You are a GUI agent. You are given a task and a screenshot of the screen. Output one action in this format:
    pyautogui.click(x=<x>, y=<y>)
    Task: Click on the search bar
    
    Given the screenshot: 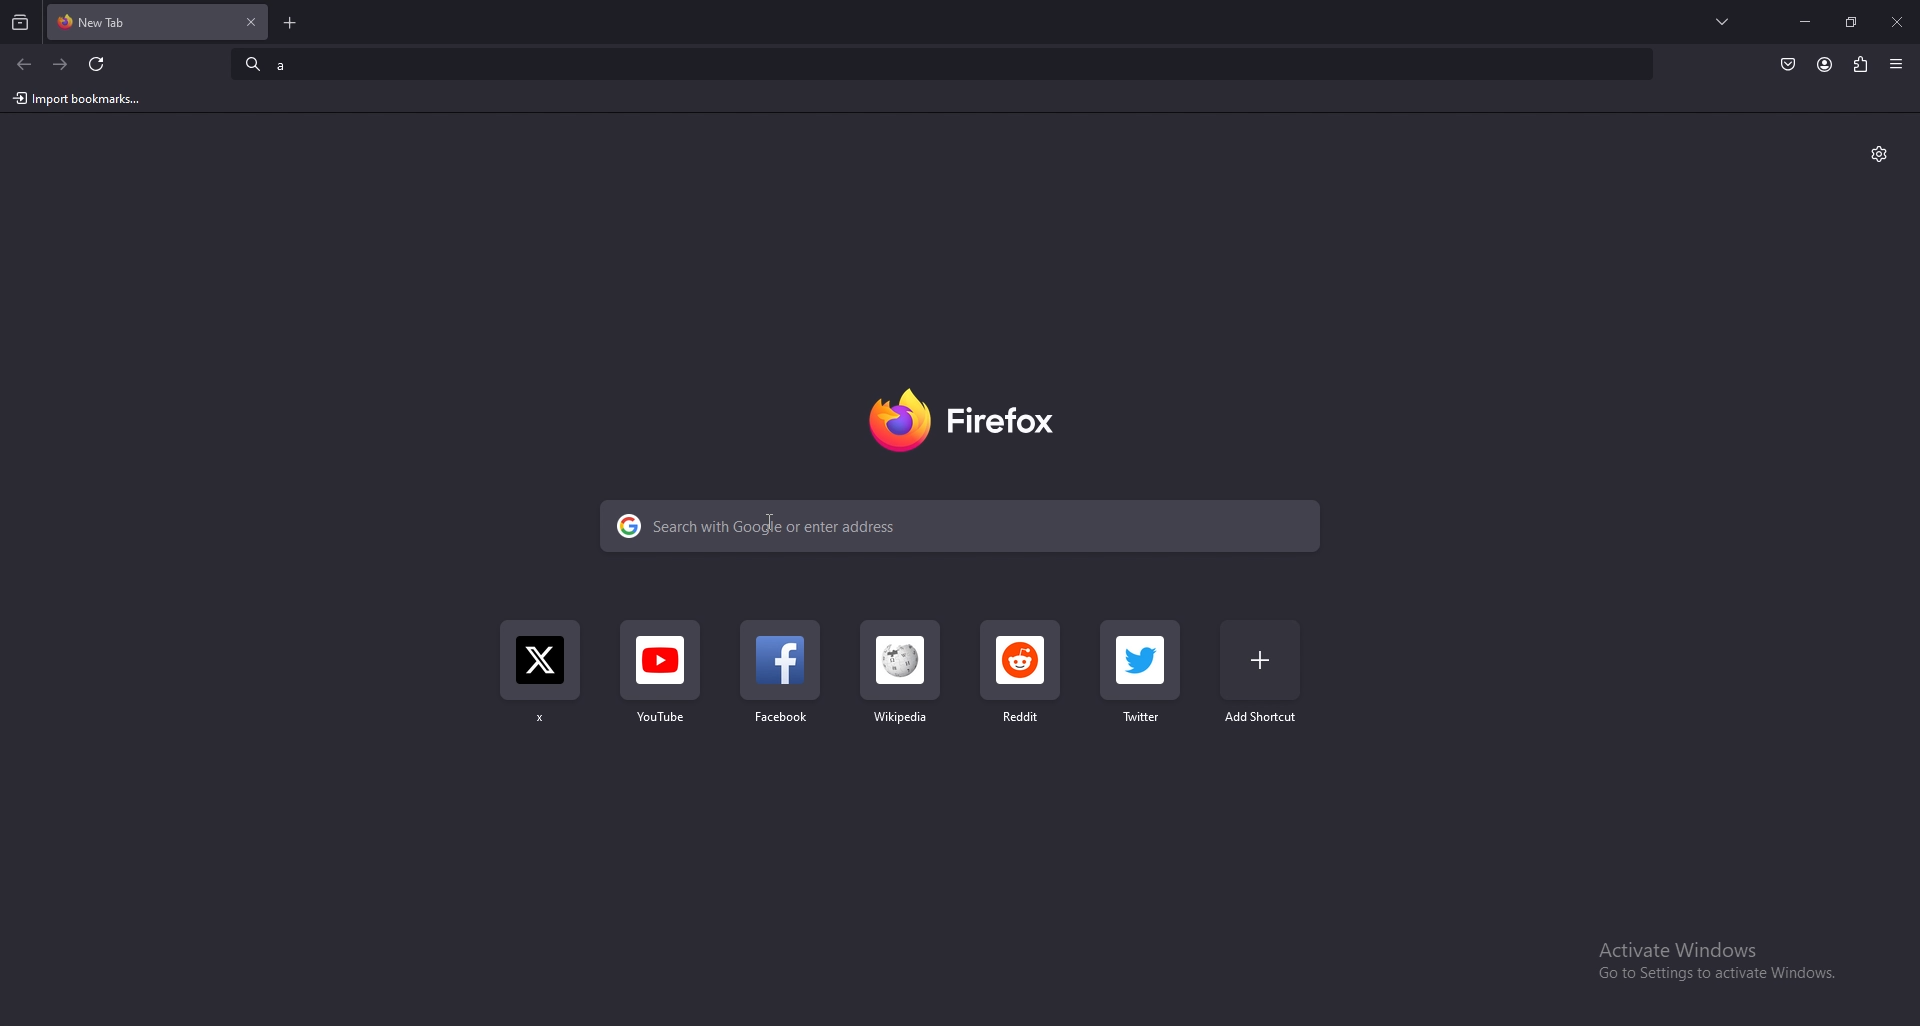 What is the action you would take?
    pyautogui.click(x=961, y=526)
    